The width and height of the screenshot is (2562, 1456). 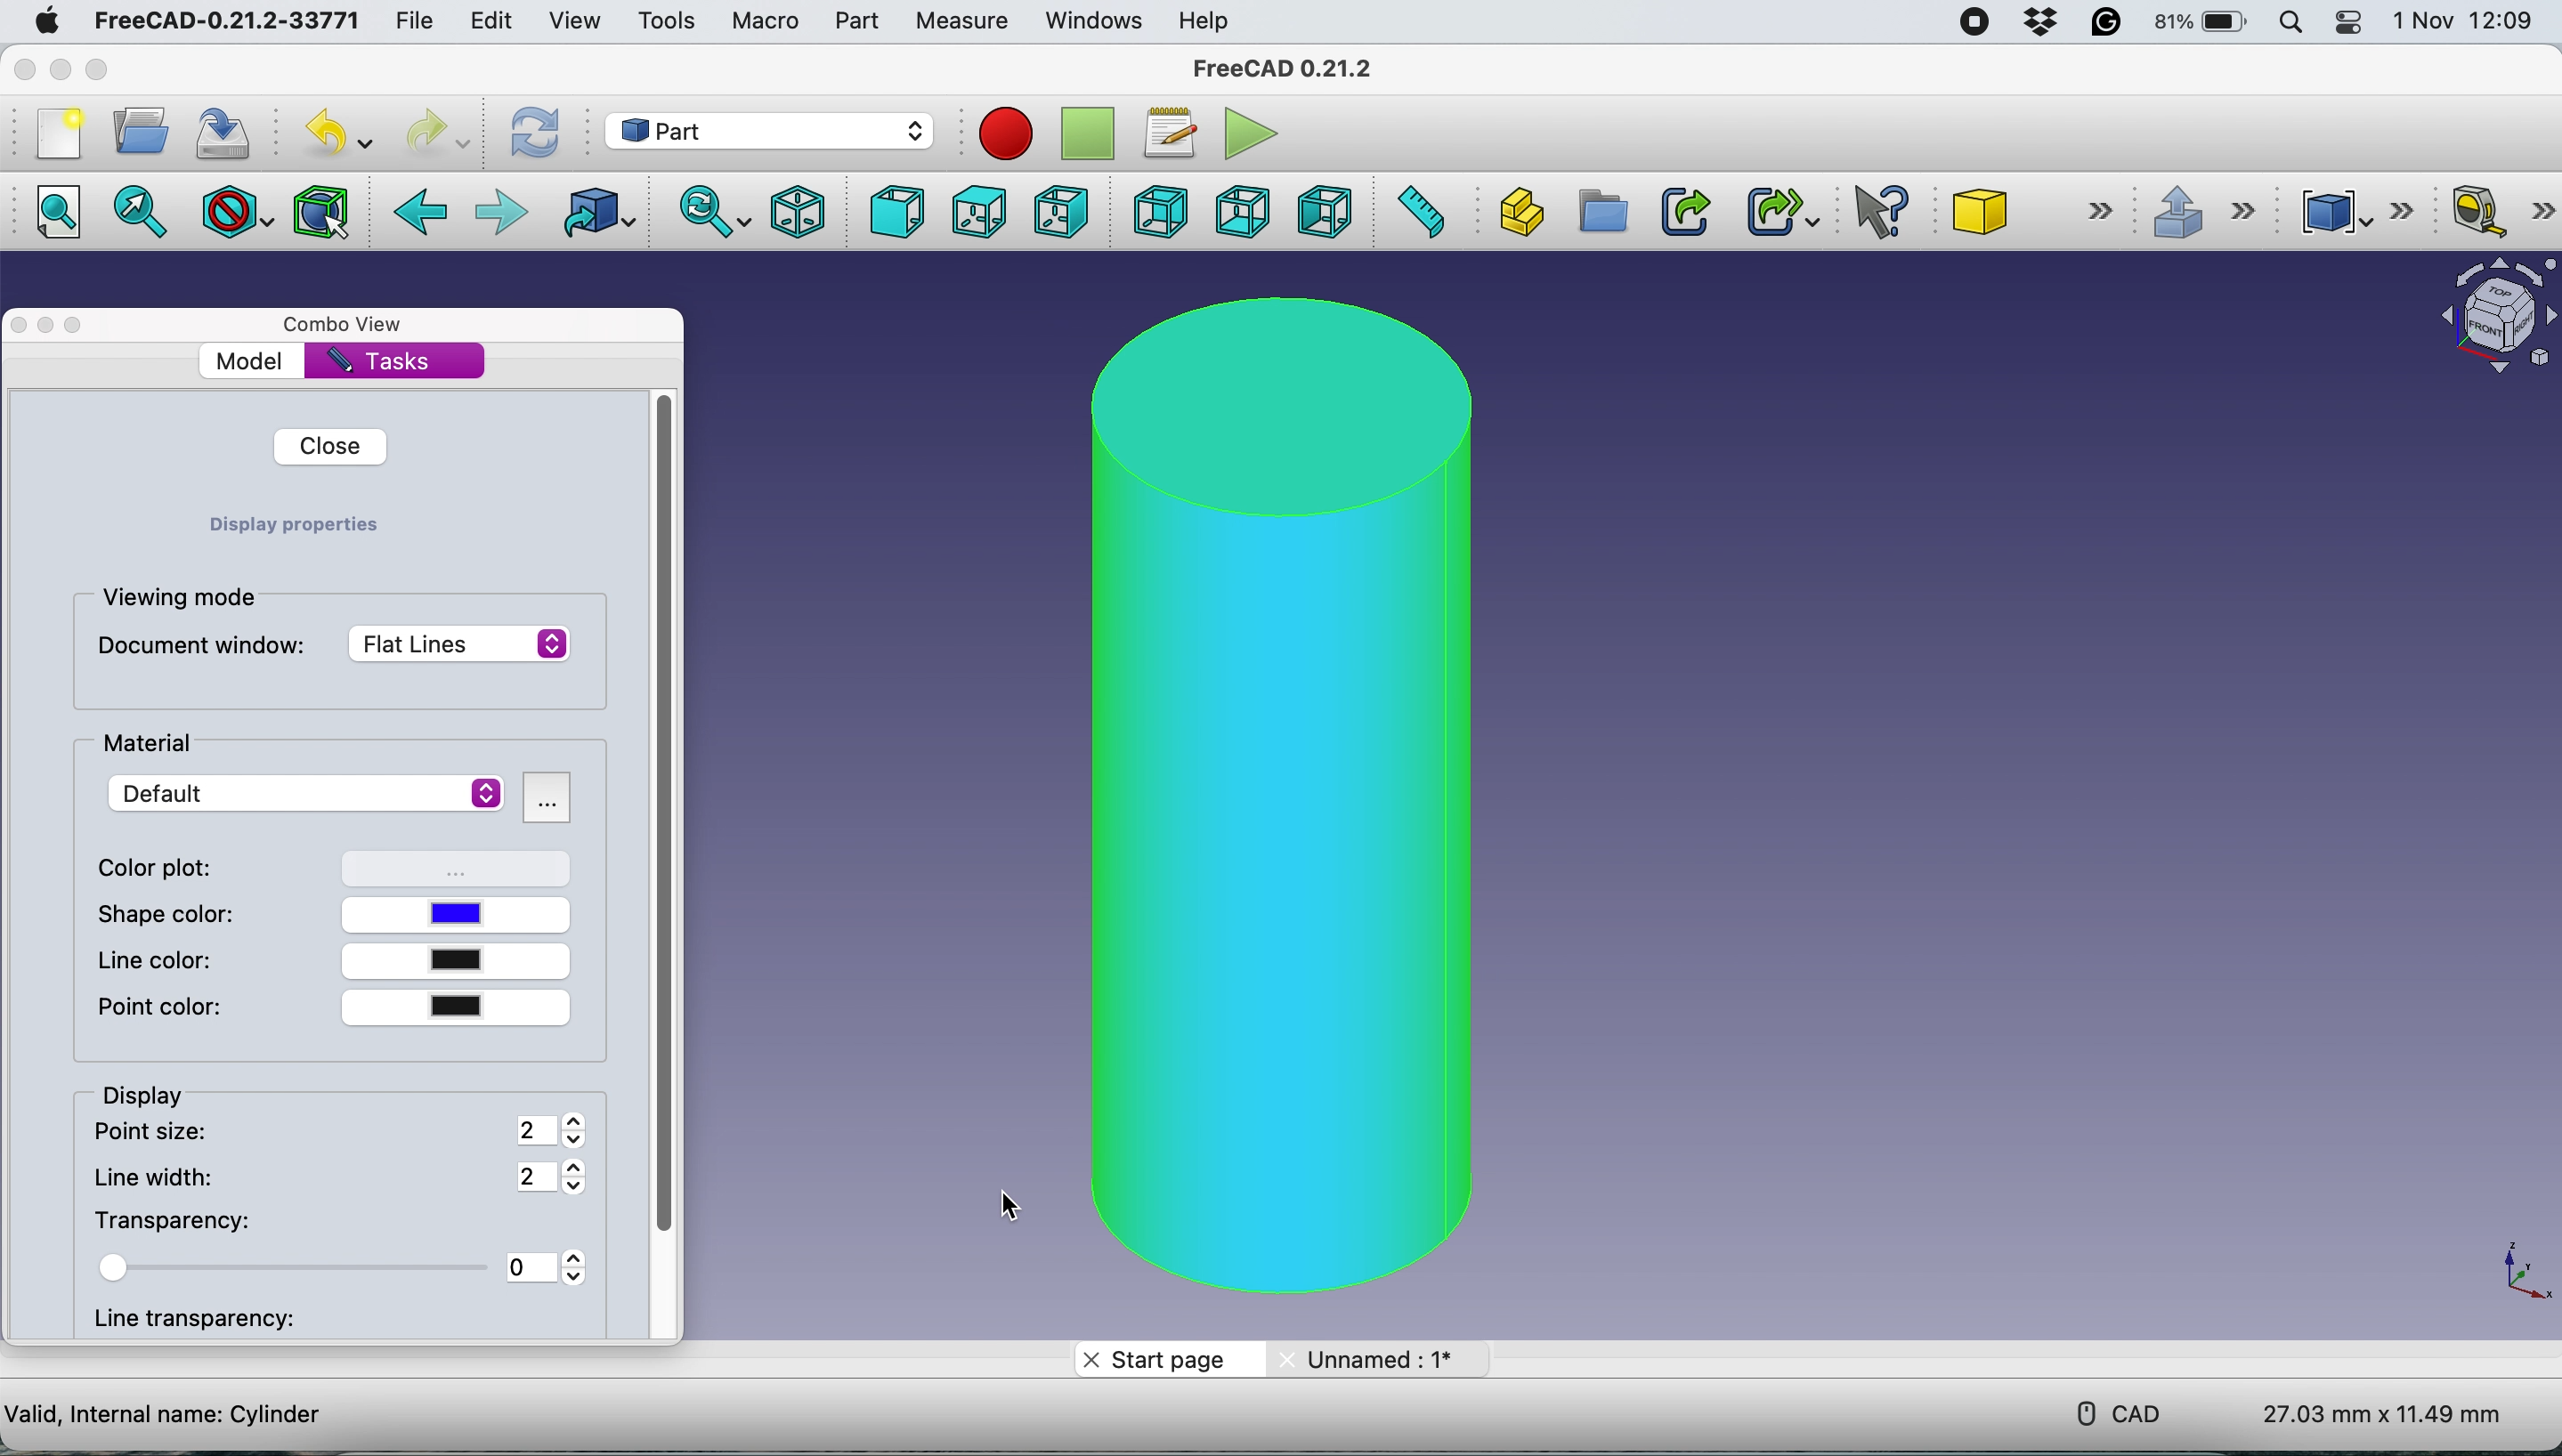 What do you see at coordinates (1975, 25) in the screenshot?
I see `screen recorder` at bounding box center [1975, 25].